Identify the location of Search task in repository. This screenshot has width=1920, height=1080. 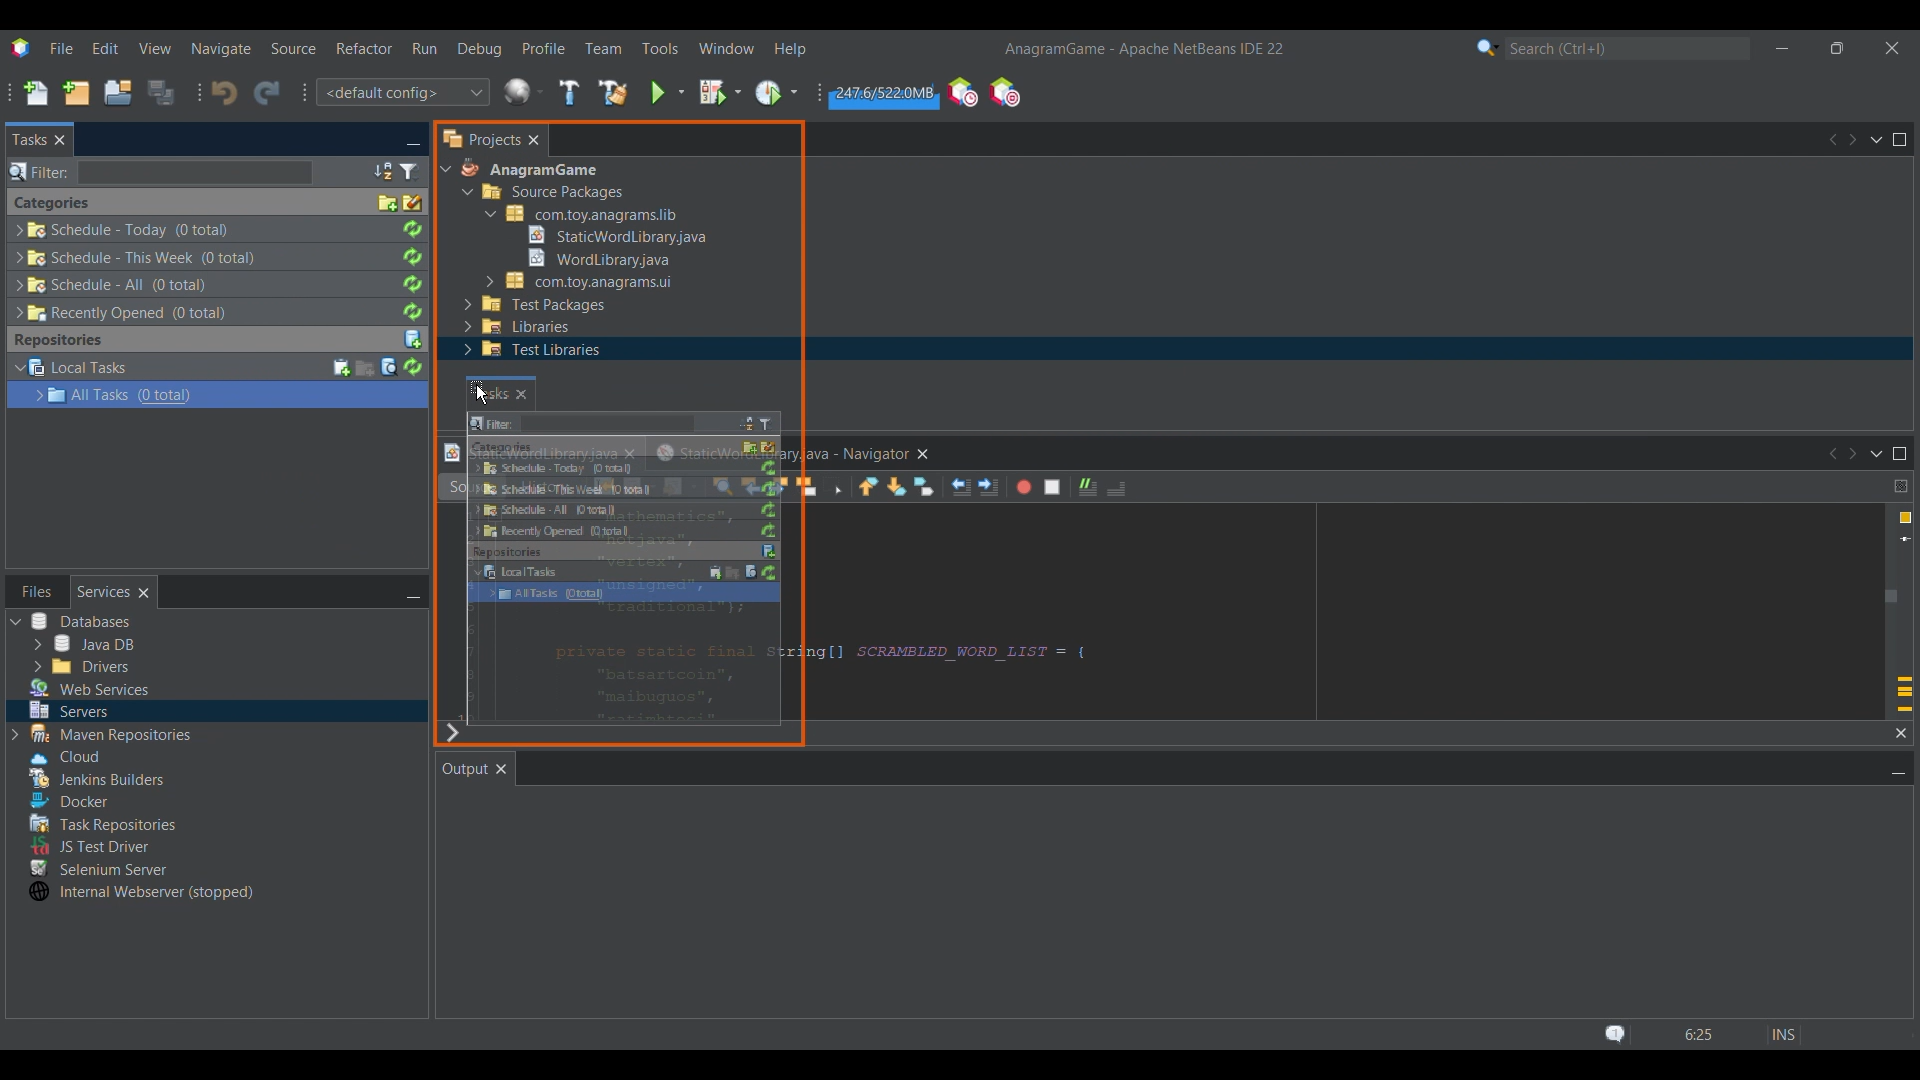
(389, 367).